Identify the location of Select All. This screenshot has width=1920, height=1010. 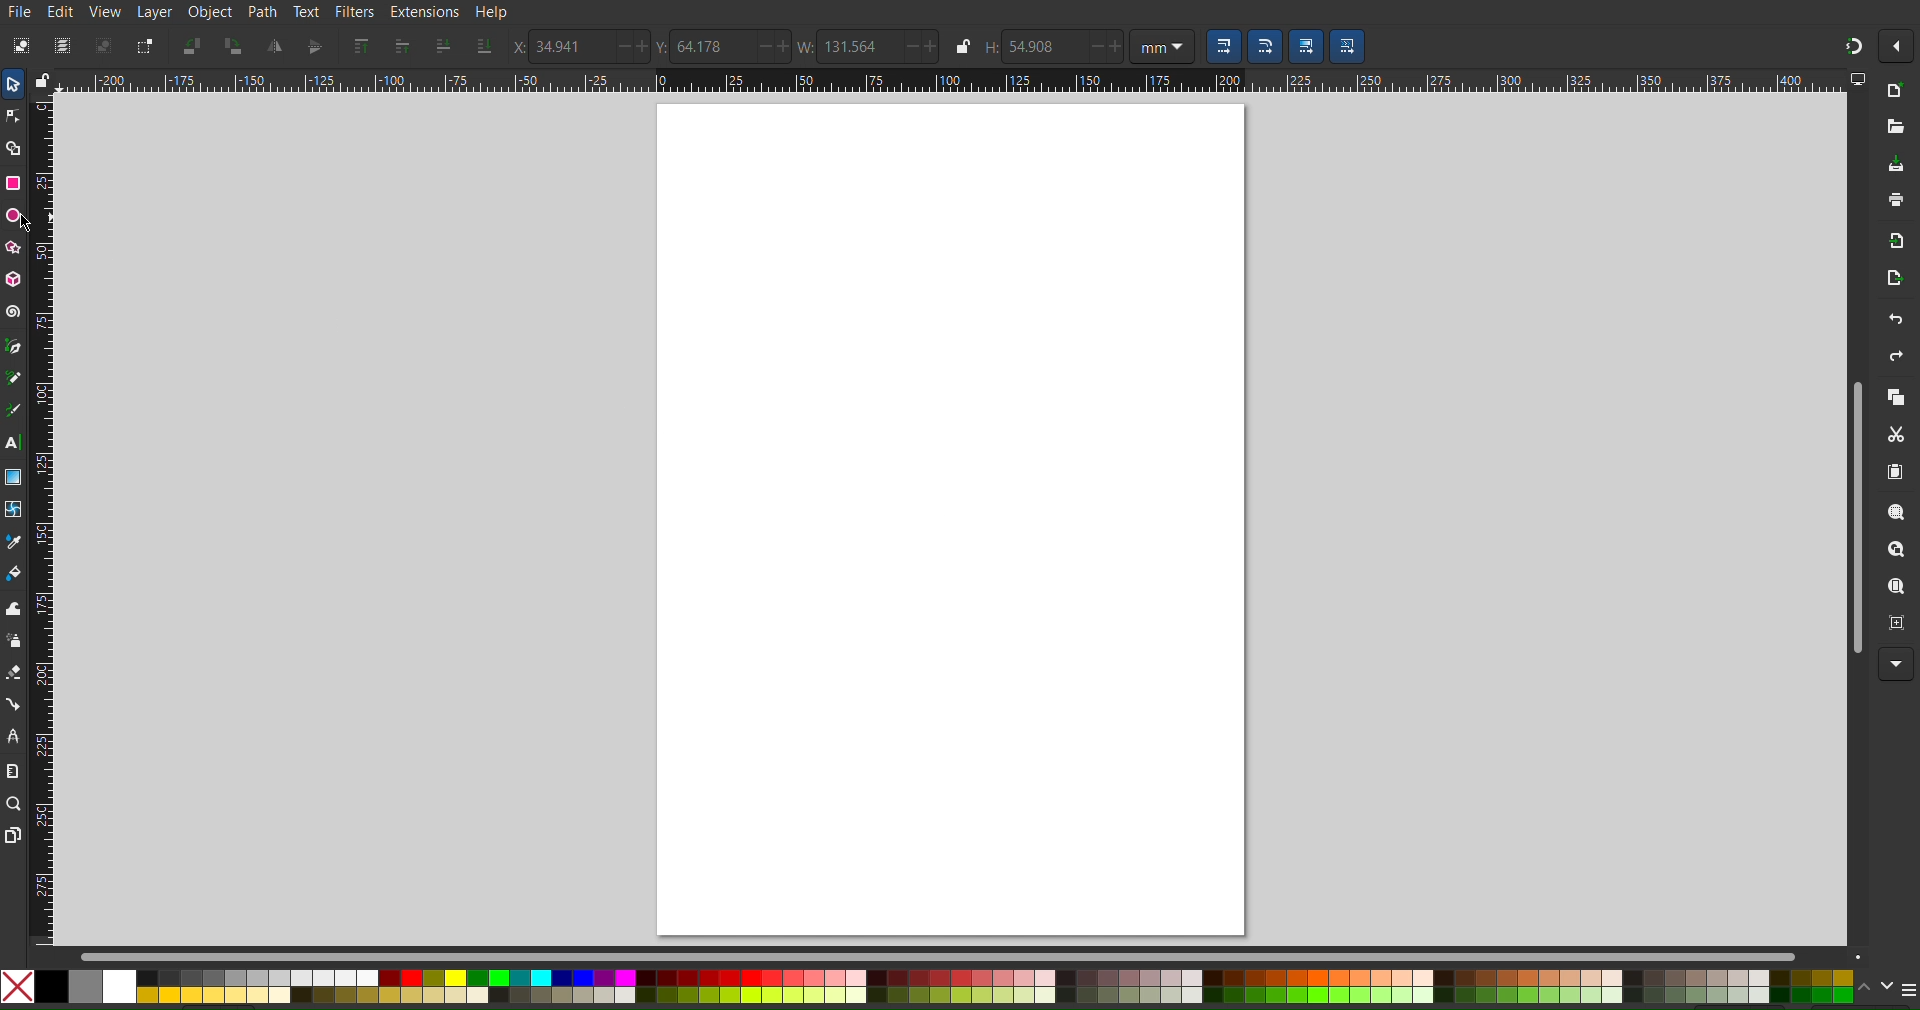
(61, 46).